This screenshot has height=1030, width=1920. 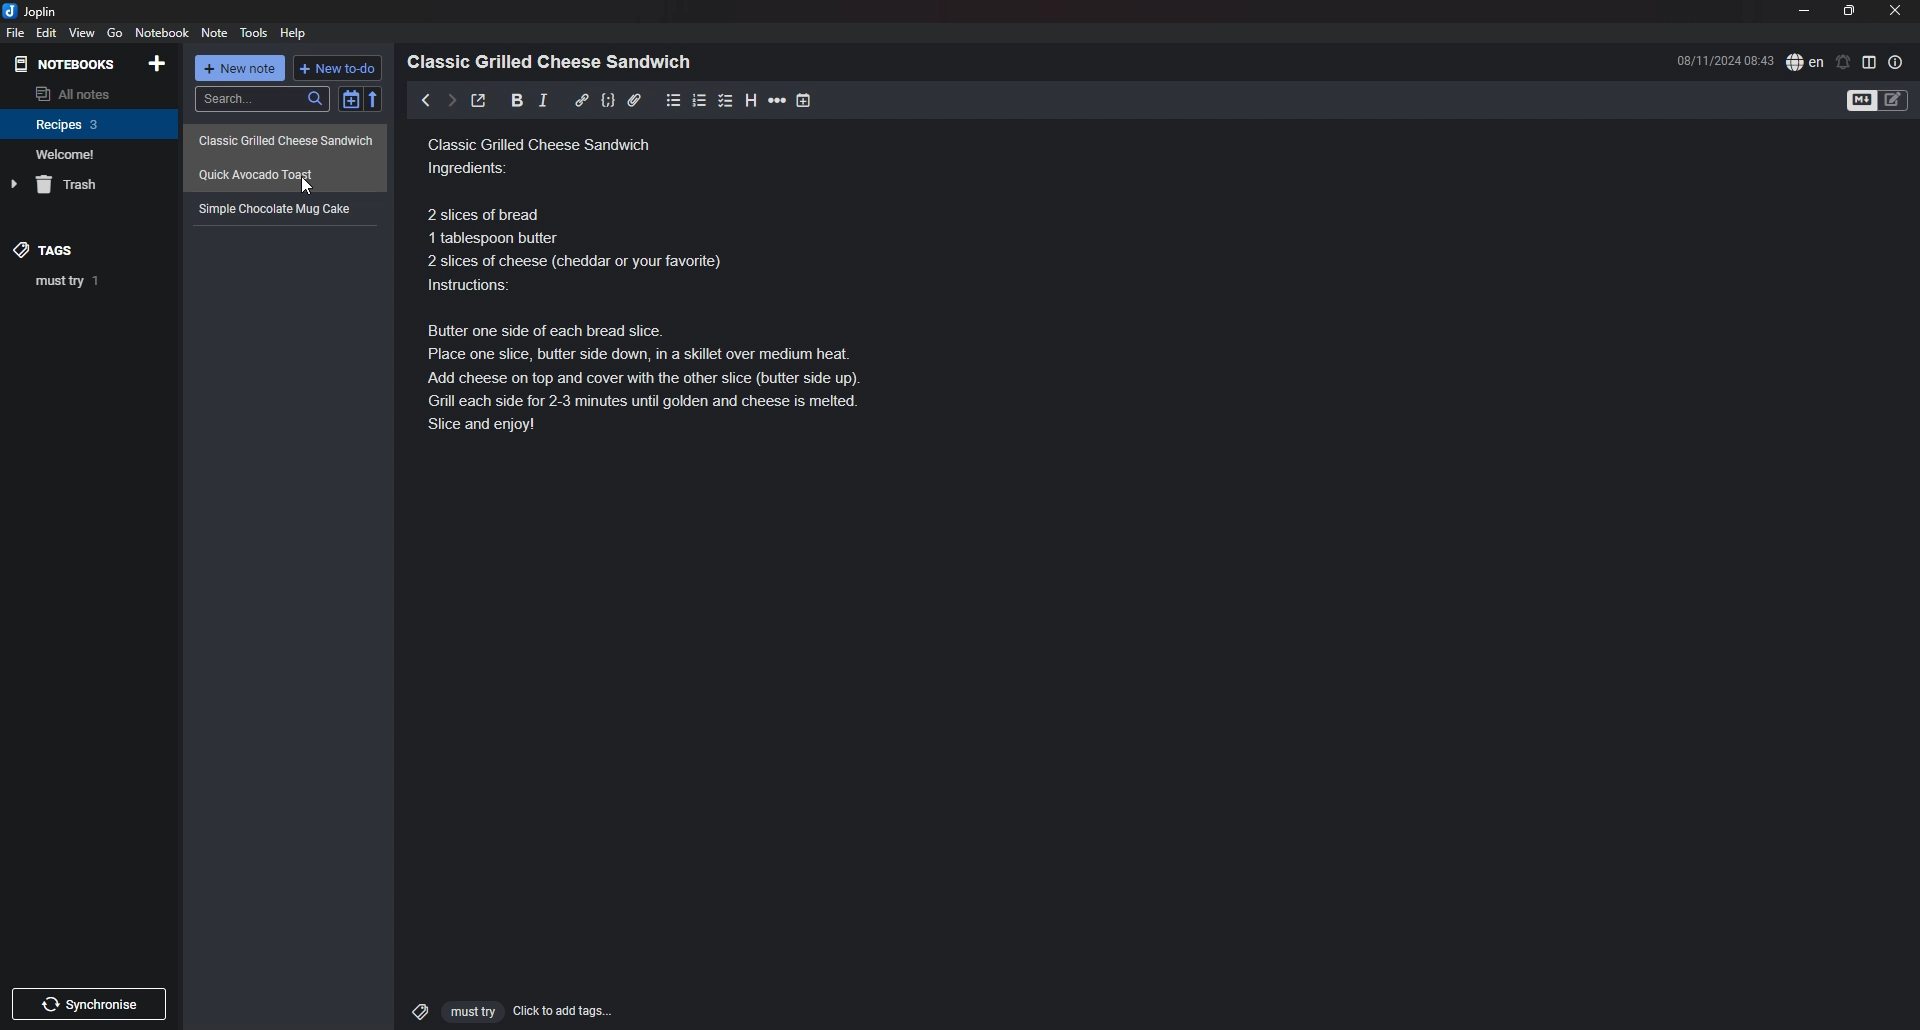 I want to click on add notebook, so click(x=159, y=62).